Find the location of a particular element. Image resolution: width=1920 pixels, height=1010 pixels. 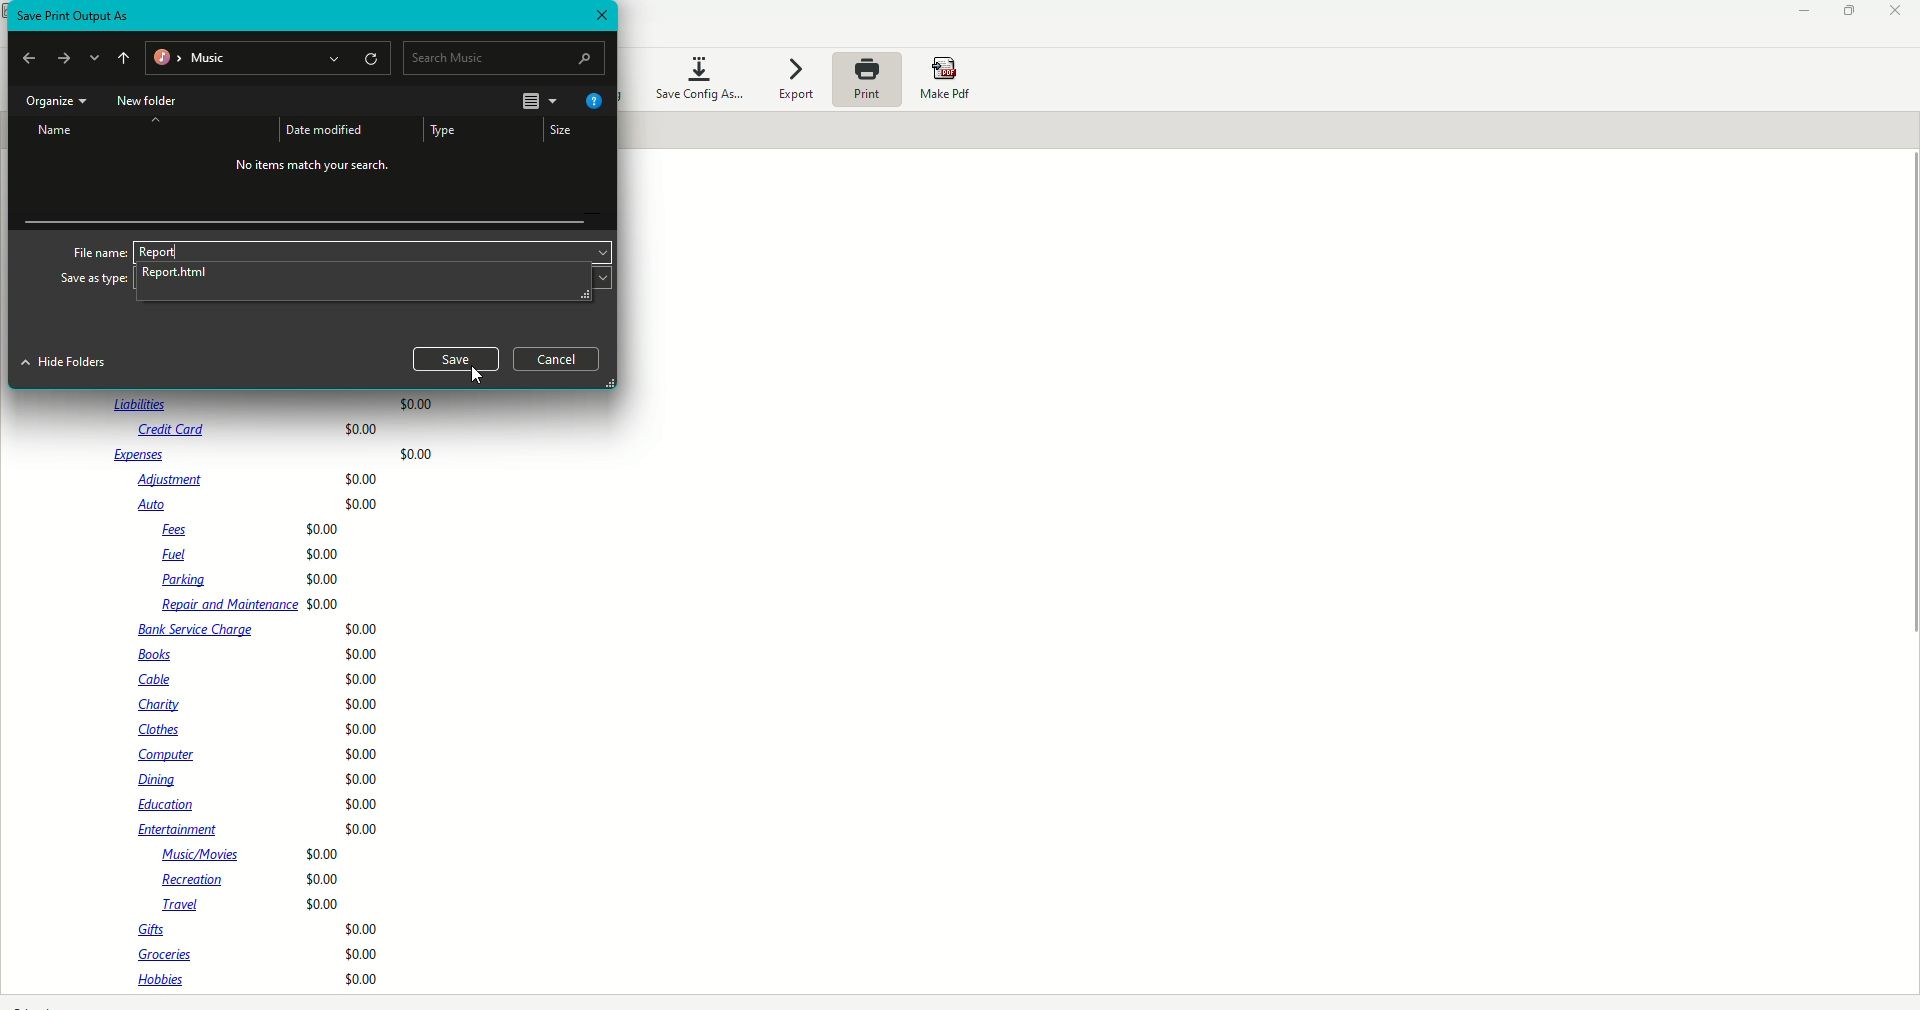

Cursor is located at coordinates (478, 375).